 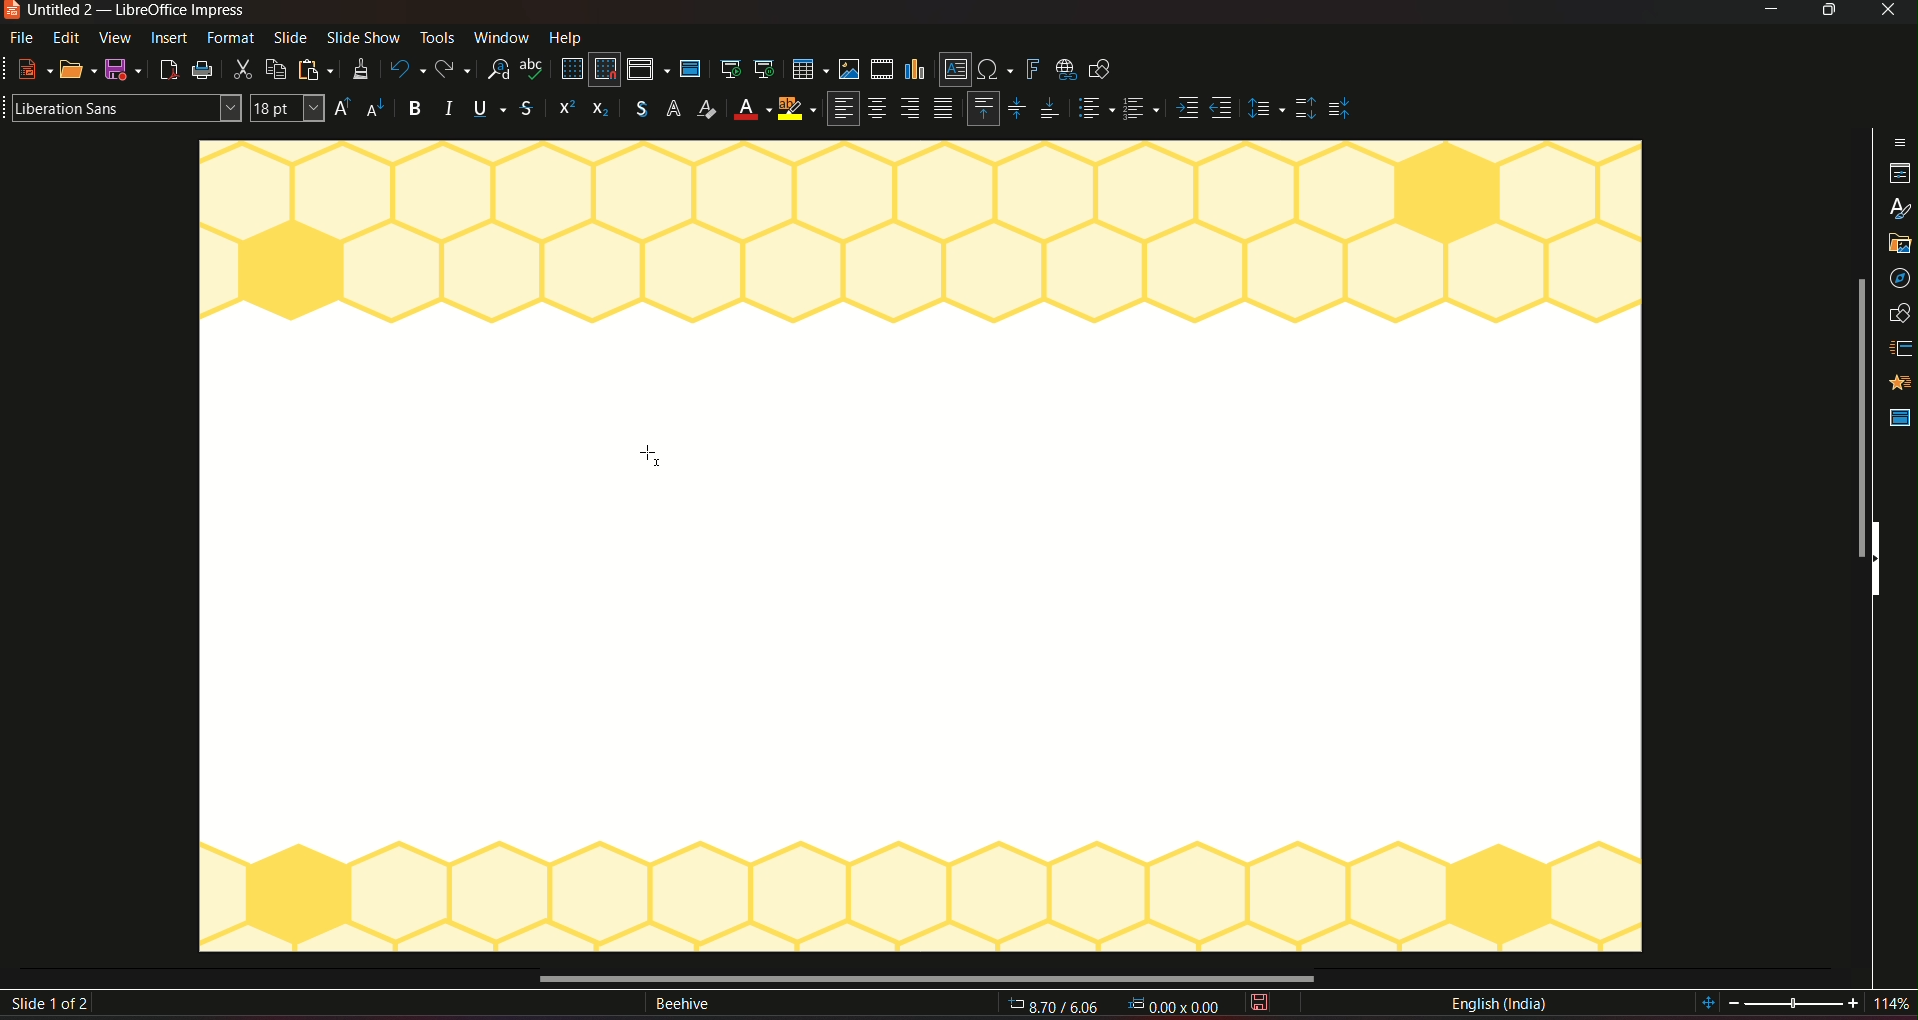 What do you see at coordinates (636, 110) in the screenshot?
I see `currency` at bounding box center [636, 110].